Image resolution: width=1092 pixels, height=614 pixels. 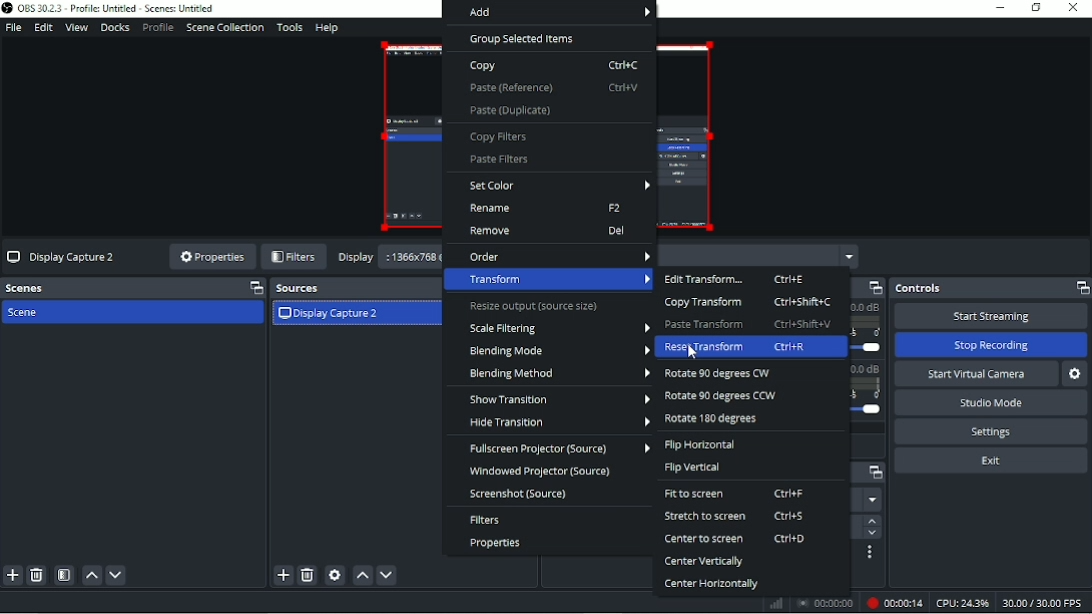 I want to click on Tools, so click(x=290, y=28).